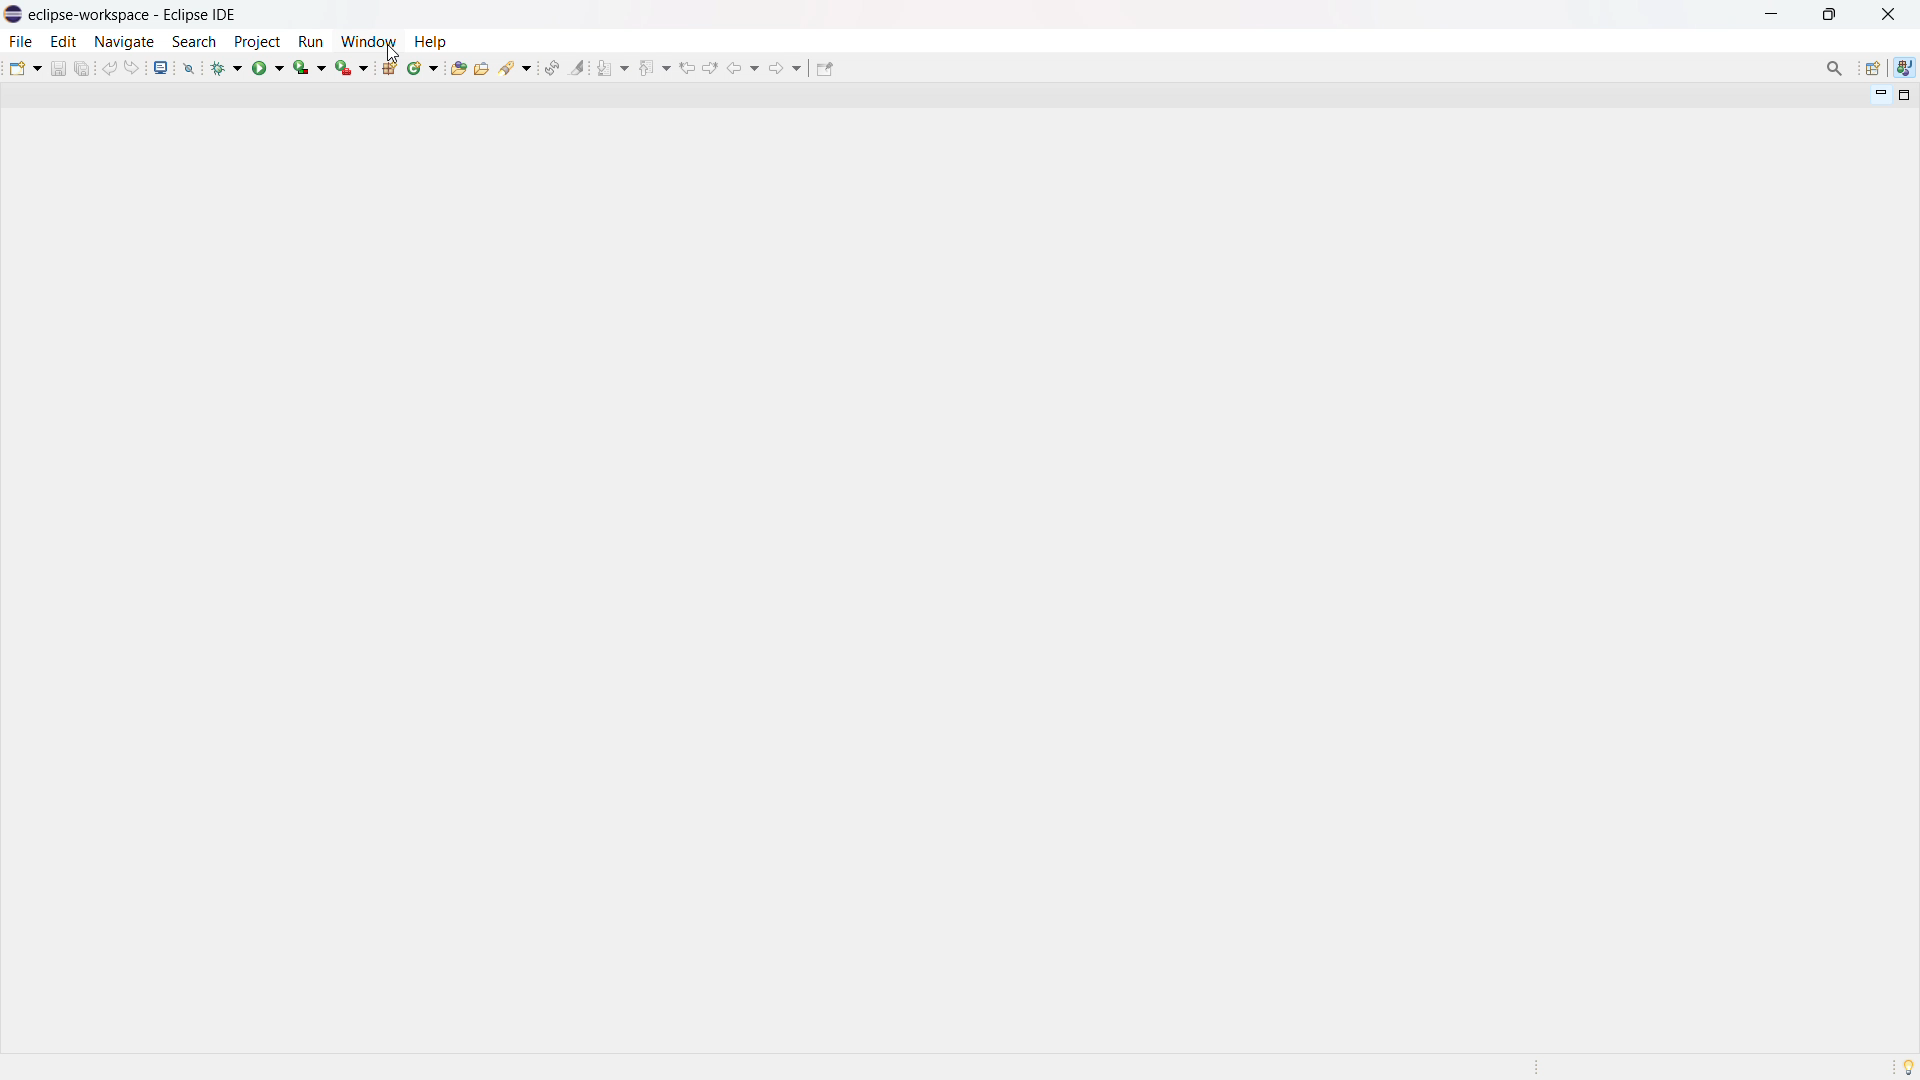  What do you see at coordinates (1888, 14) in the screenshot?
I see `close` at bounding box center [1888, 14].